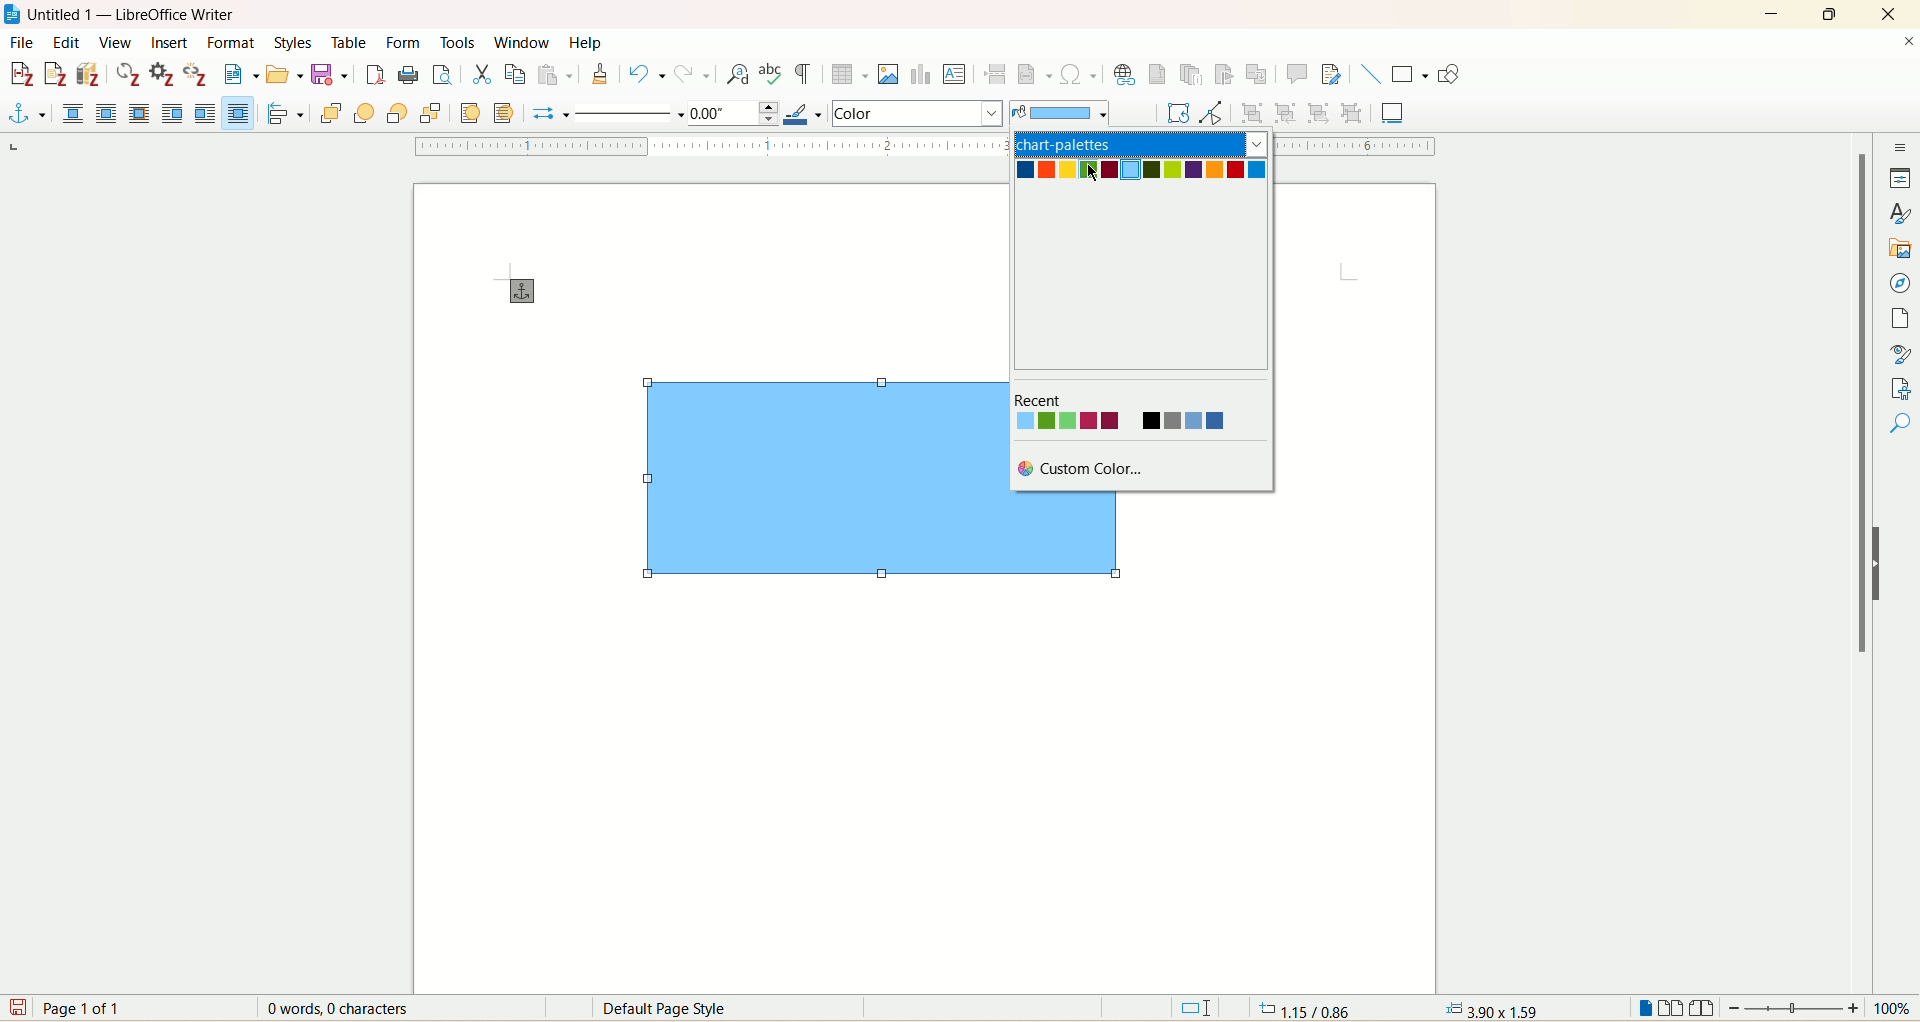 This screenshot has height=1022, width=1920. Describe the element at coordinates (1904, 390) in the screenshot. I see `manage changes` at that location.